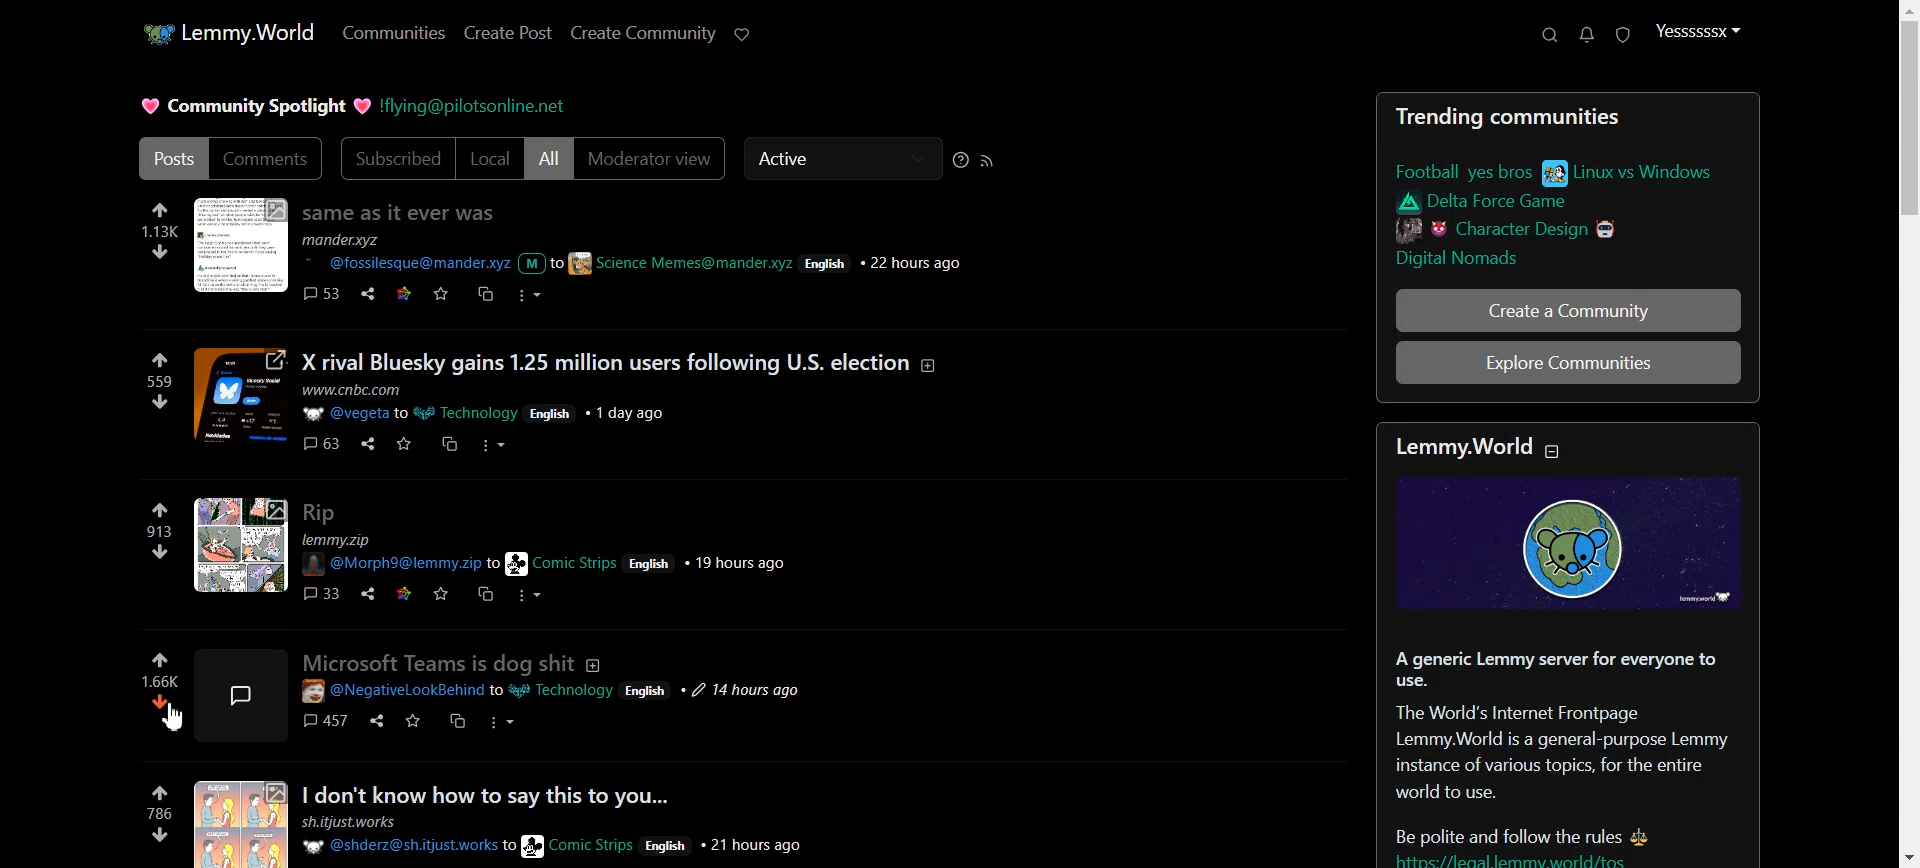  I want to click on Communities, so click(393, 33).